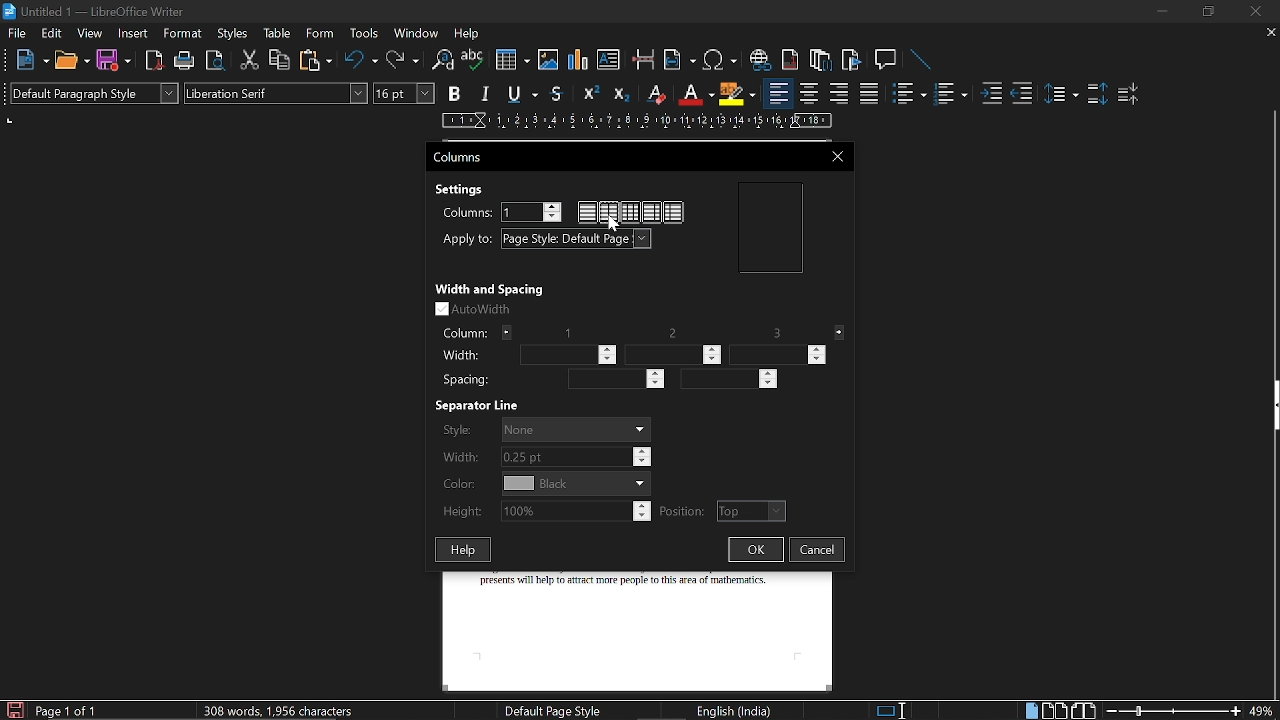 Image resolution: width=1280 pixels, height=720 pixels. What do you see at coordinates (871, 93) in the screenshot?
I see `Justified` at bounding box center [871, 93].